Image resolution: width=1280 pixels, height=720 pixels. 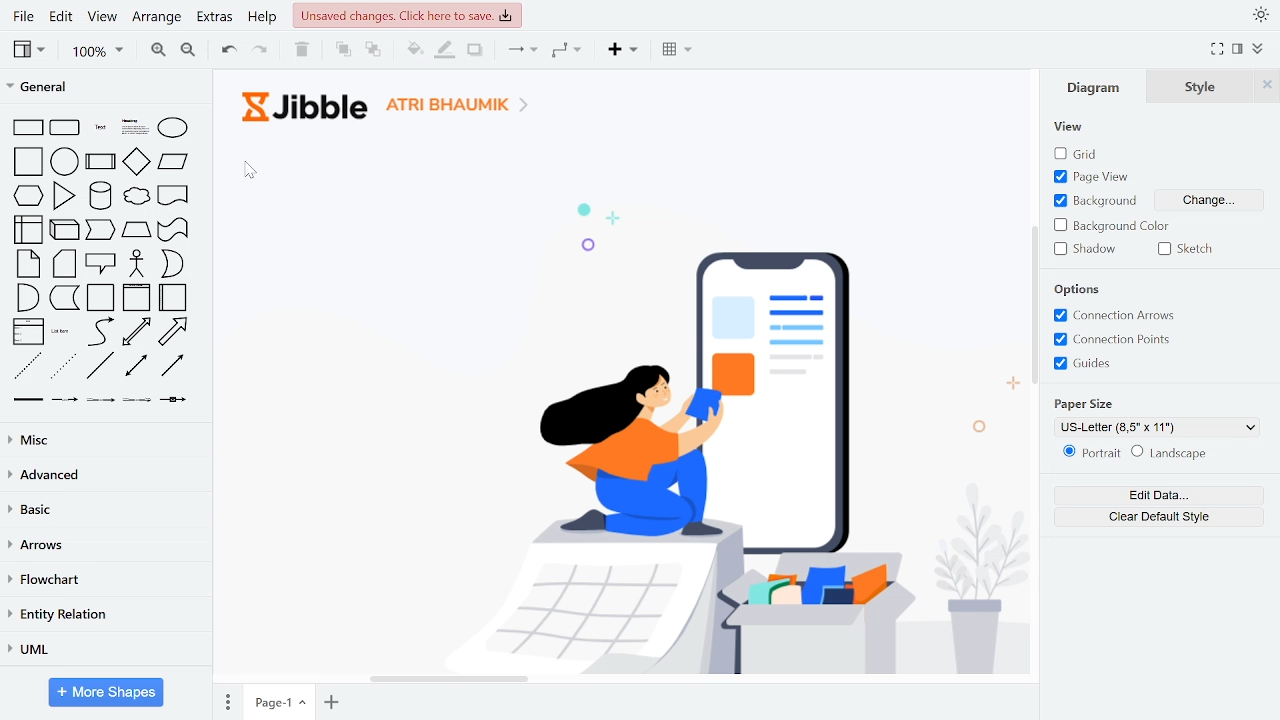 What do you see at coordinates (1071, 127) in the screenshot?
I see `View` at bounding box center [1071, 127].